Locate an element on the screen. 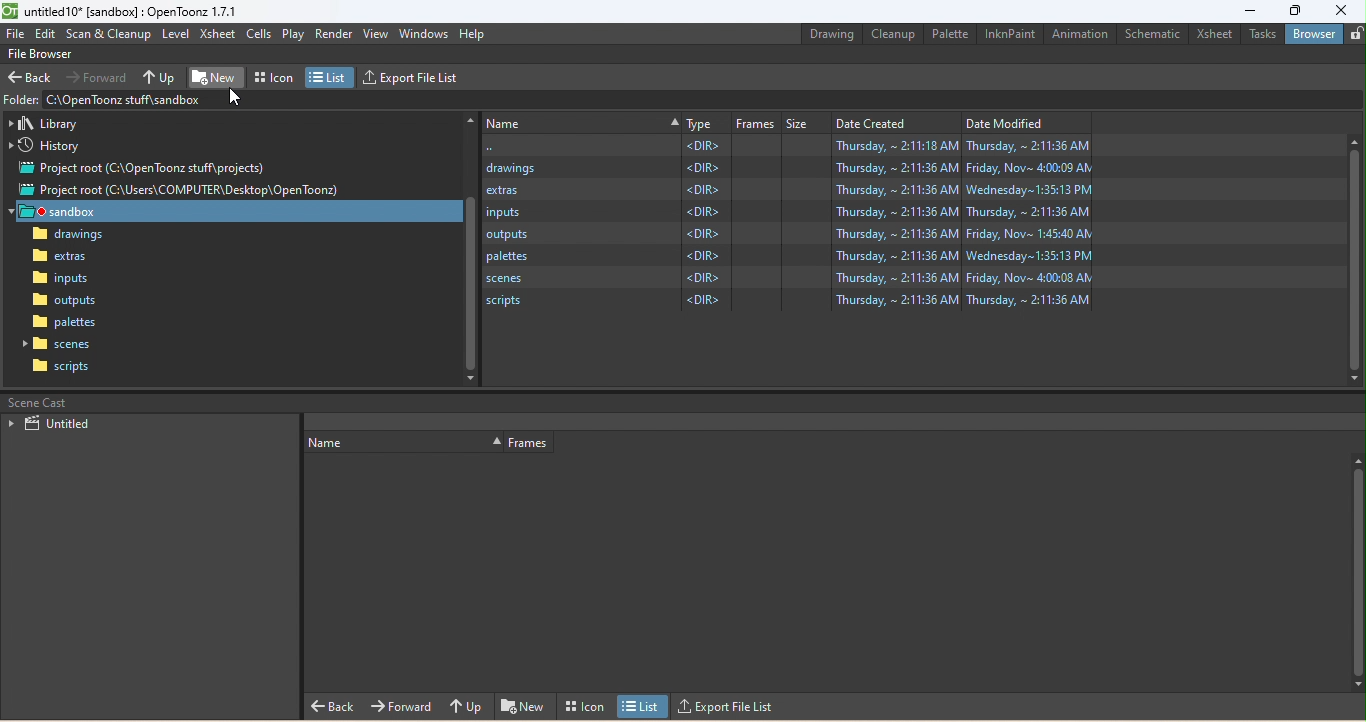 The image size is (1366, 722). Close is located at coordinates (1344, 10).